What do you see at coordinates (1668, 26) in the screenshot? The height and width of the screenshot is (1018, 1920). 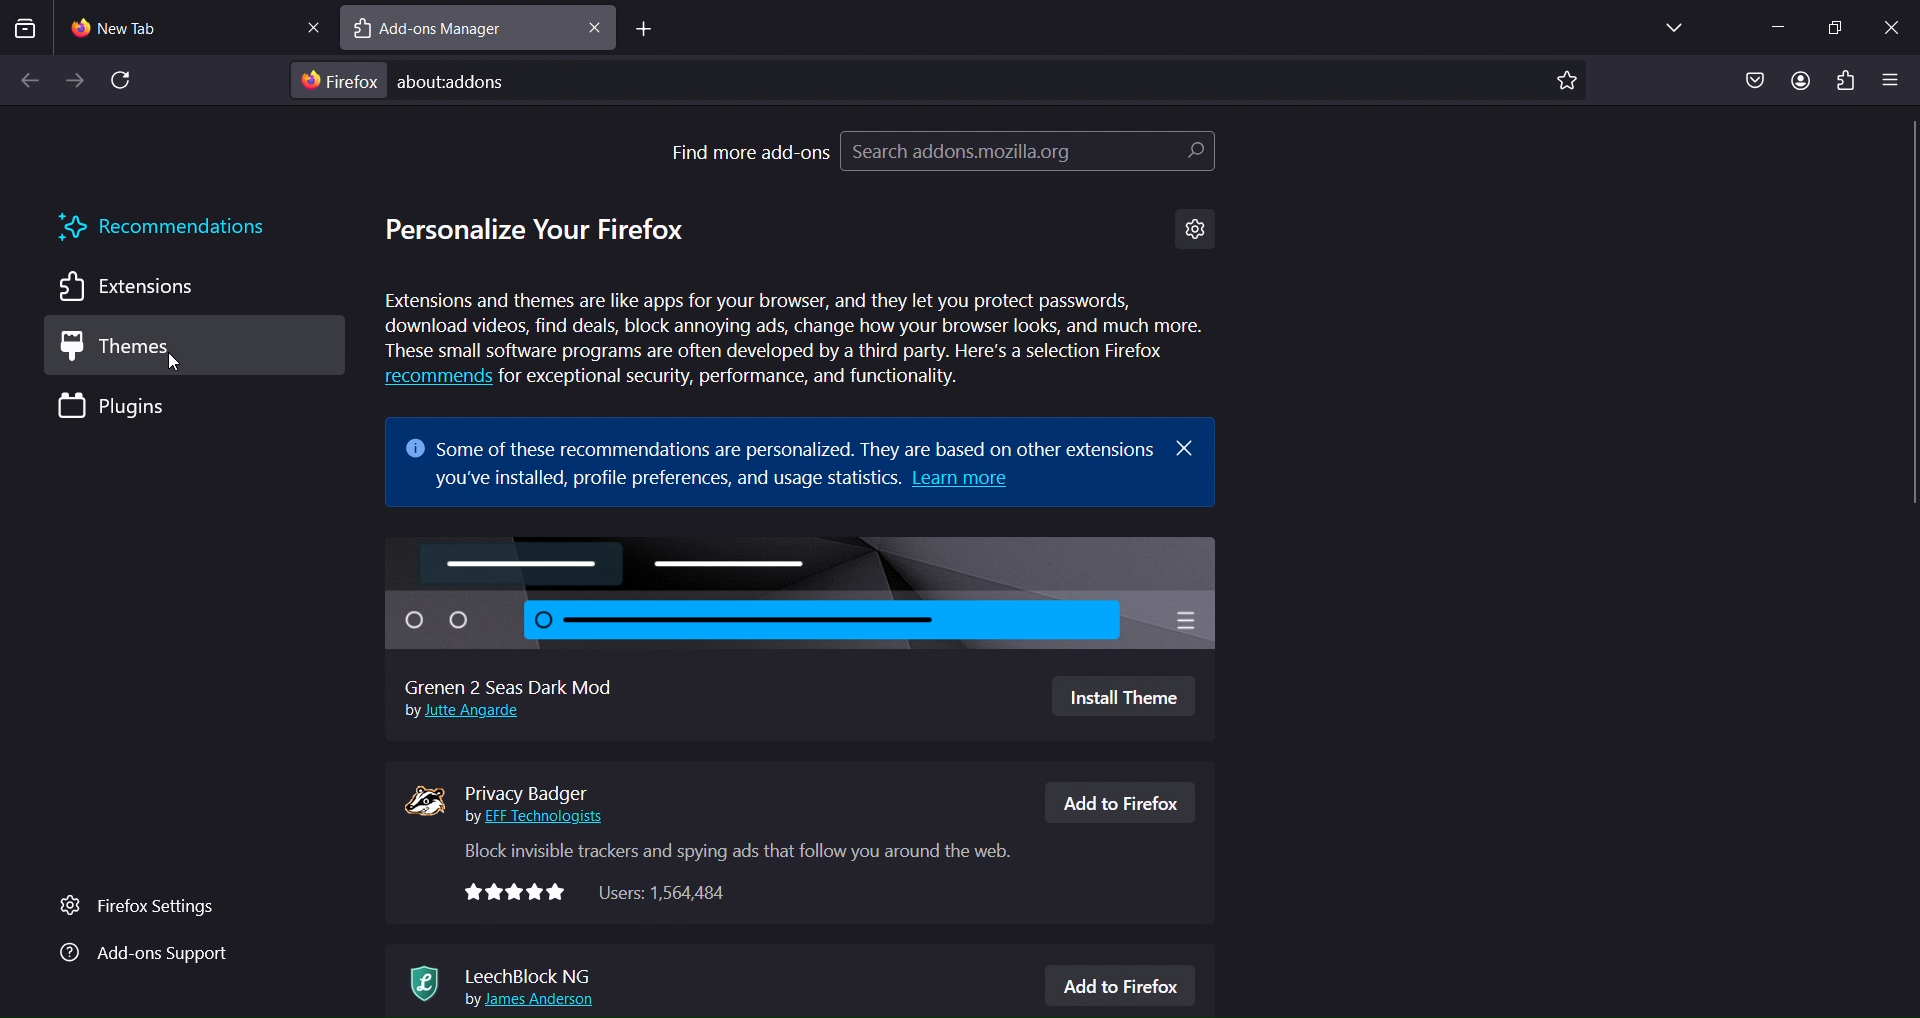 I see `list all tabs` at bounding box center [1668, 26].